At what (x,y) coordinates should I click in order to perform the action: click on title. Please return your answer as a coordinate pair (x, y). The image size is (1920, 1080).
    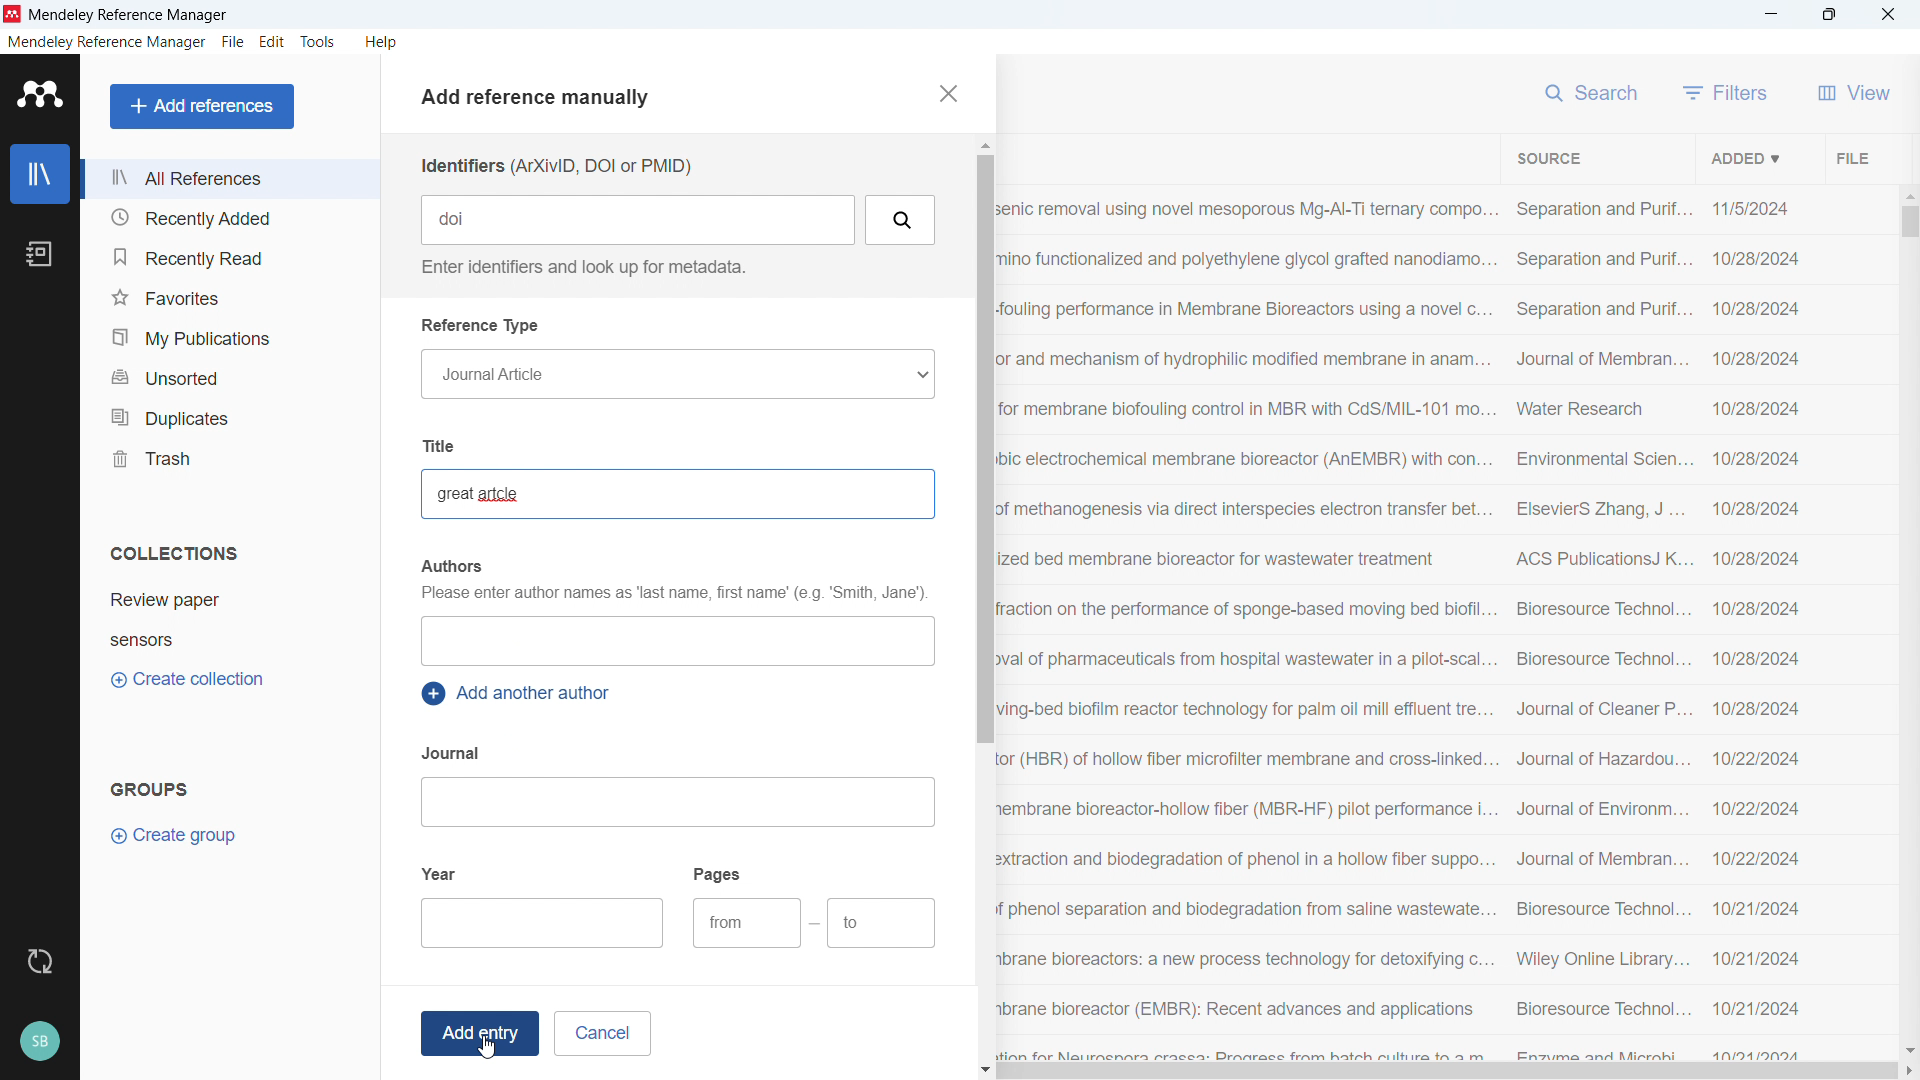
    Looking at the image, I should click on (130, 16).